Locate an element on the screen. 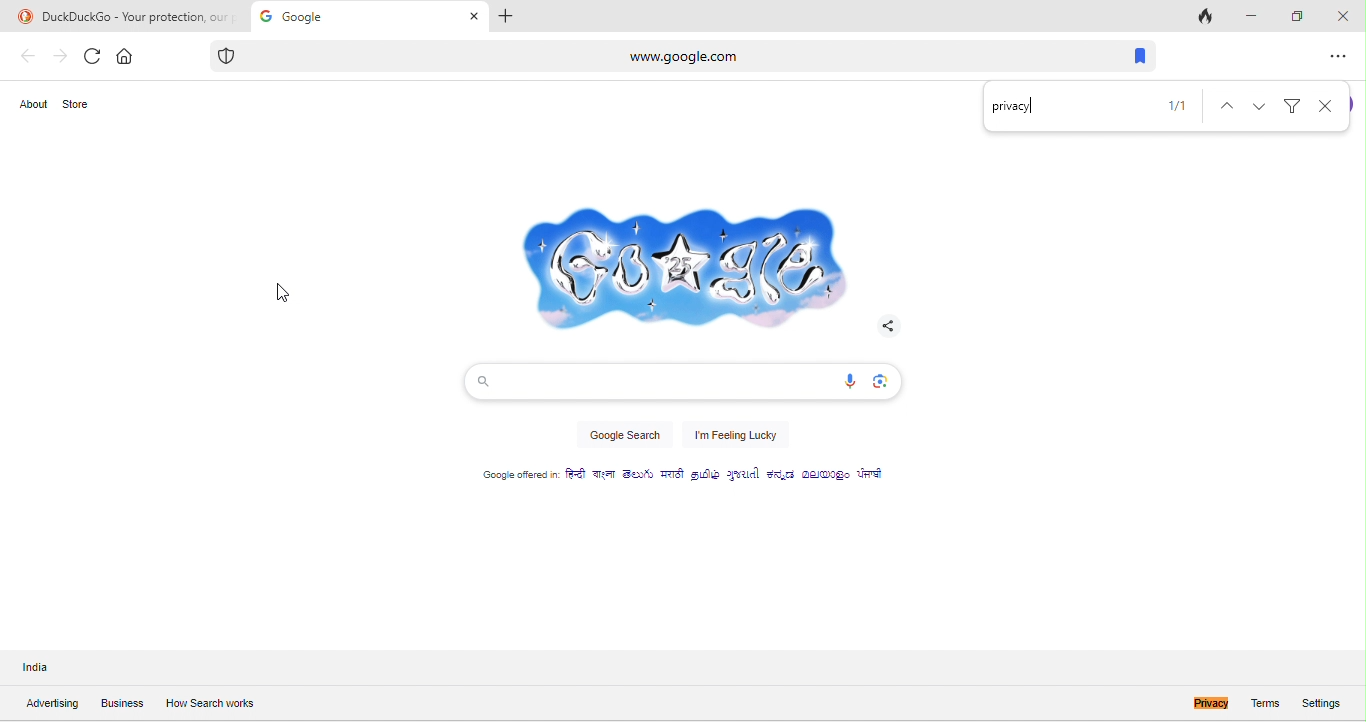 Image resolution: width=1366 pixels, height=722 pixels. Searched  a webpage for the word "privacy'' is located at coordinates (1015, 107).